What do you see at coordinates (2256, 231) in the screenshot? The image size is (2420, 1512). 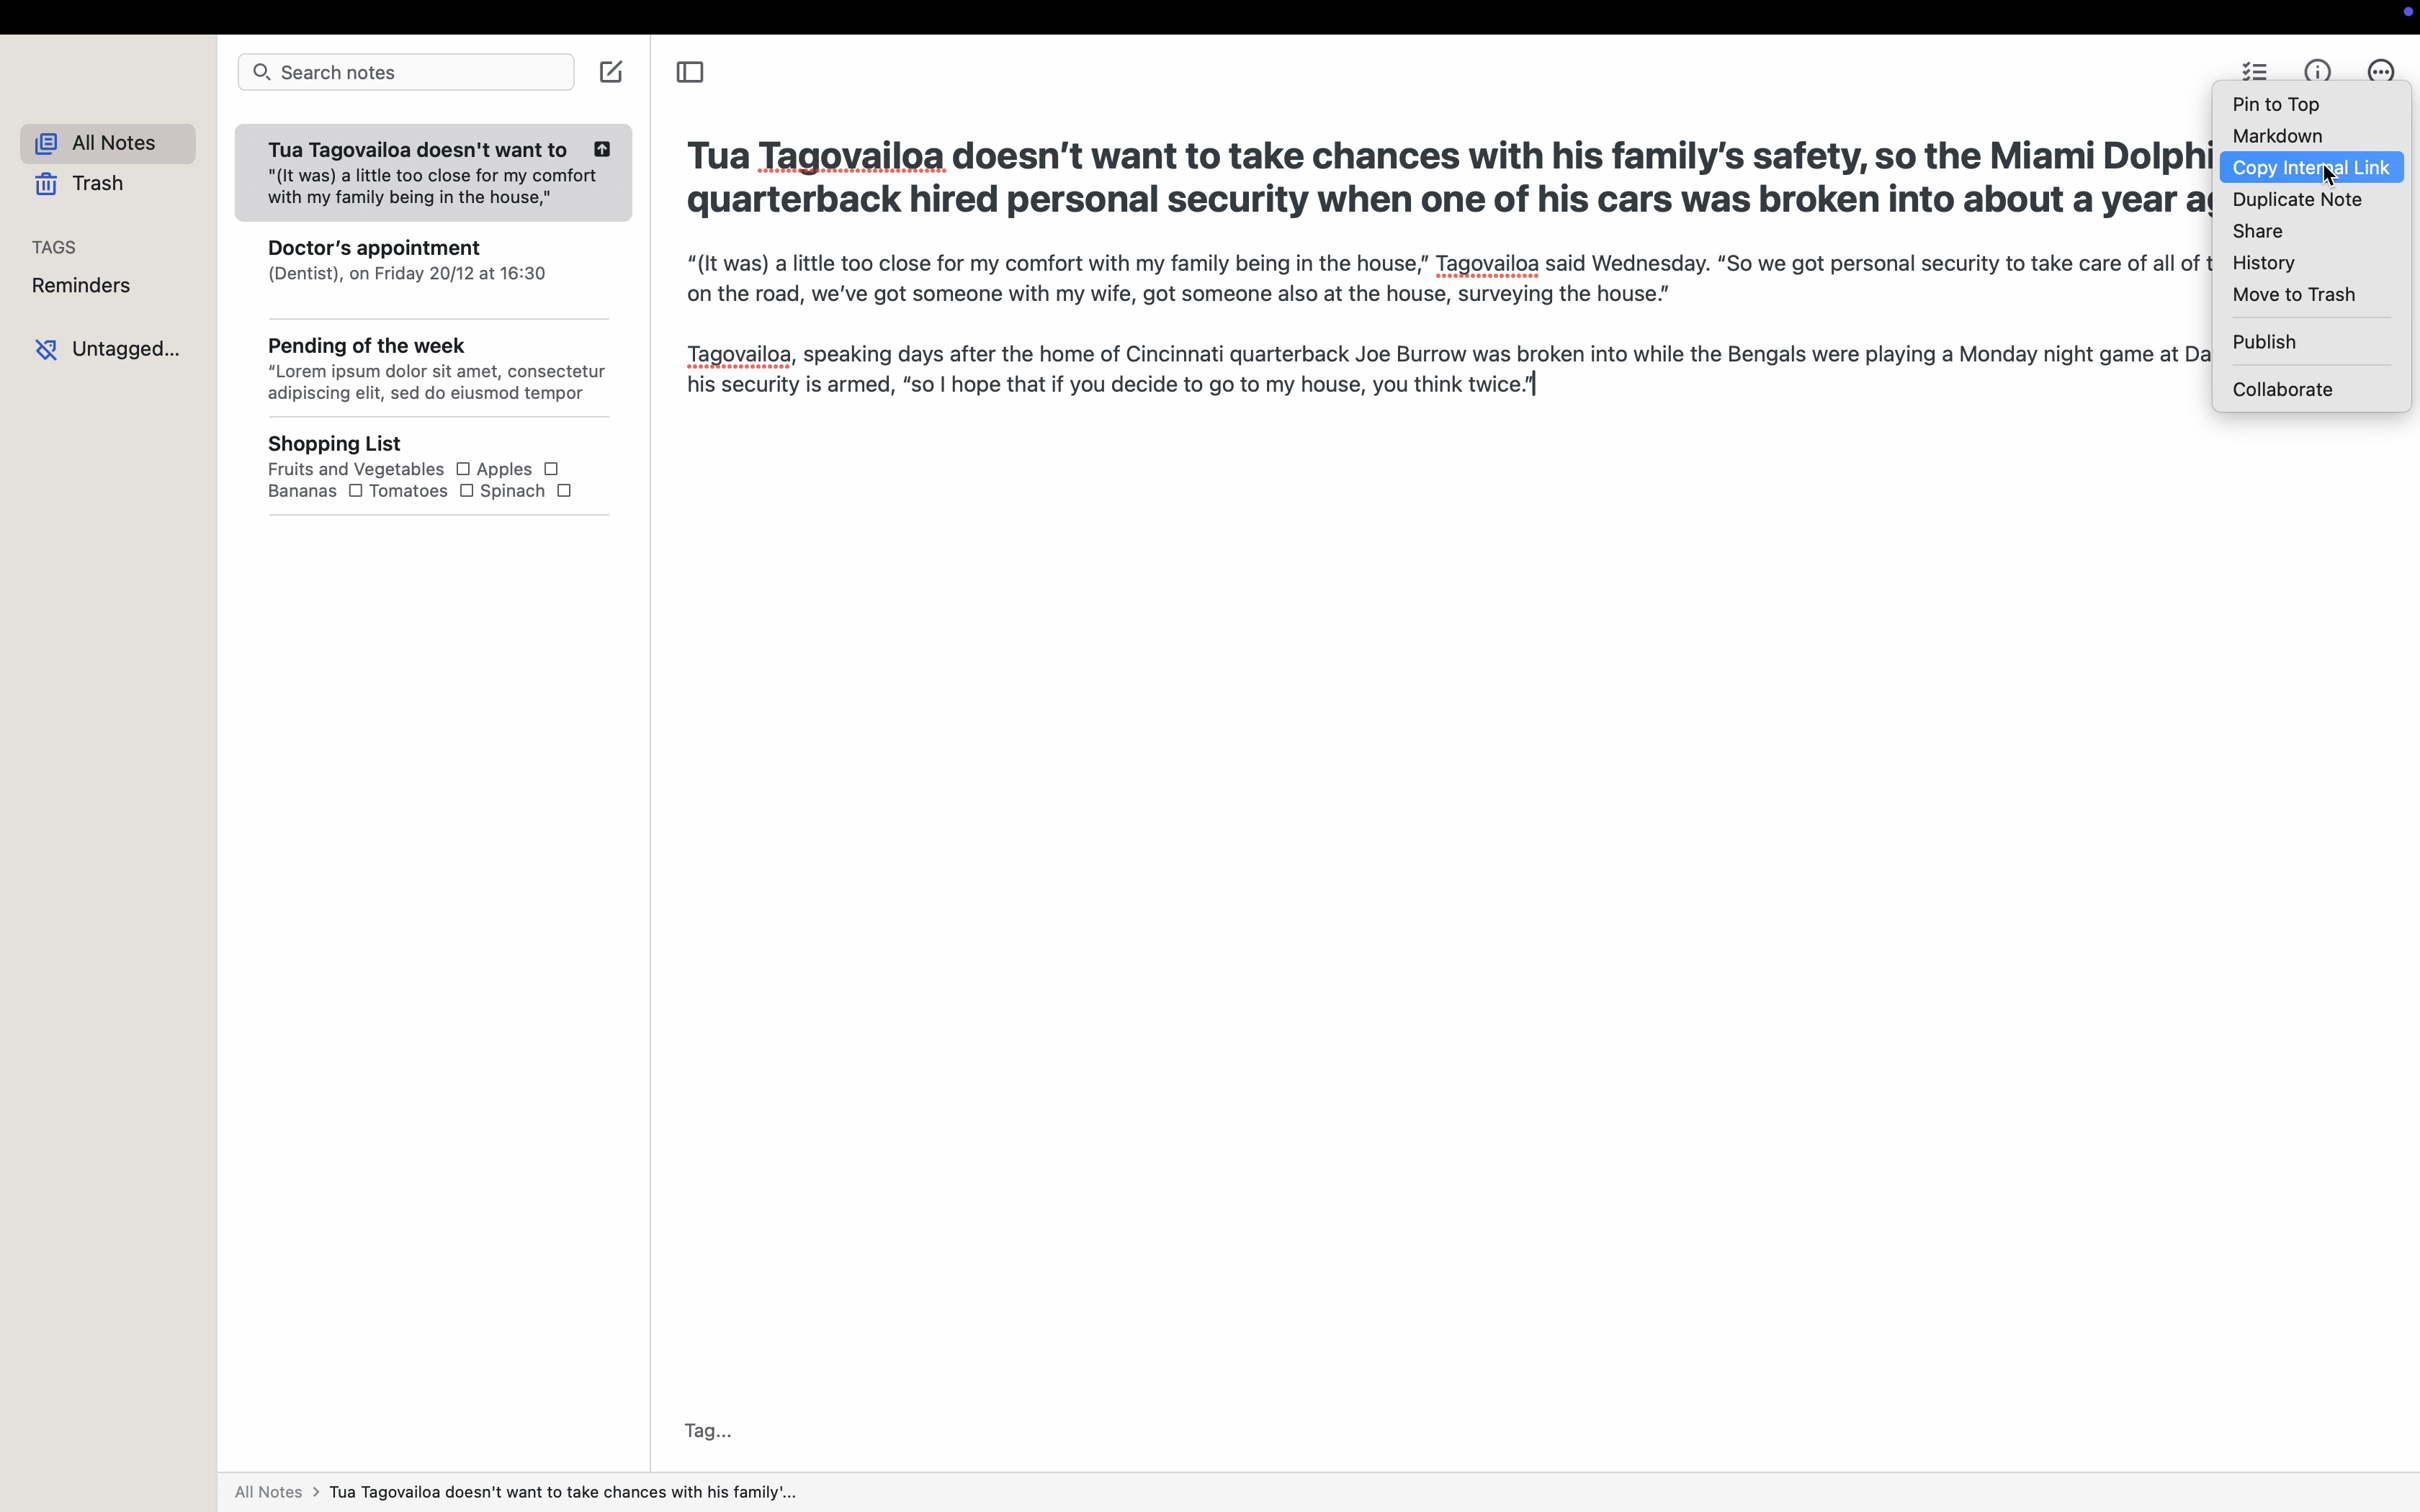 I see `shate` at bounding box center [2256, 231].